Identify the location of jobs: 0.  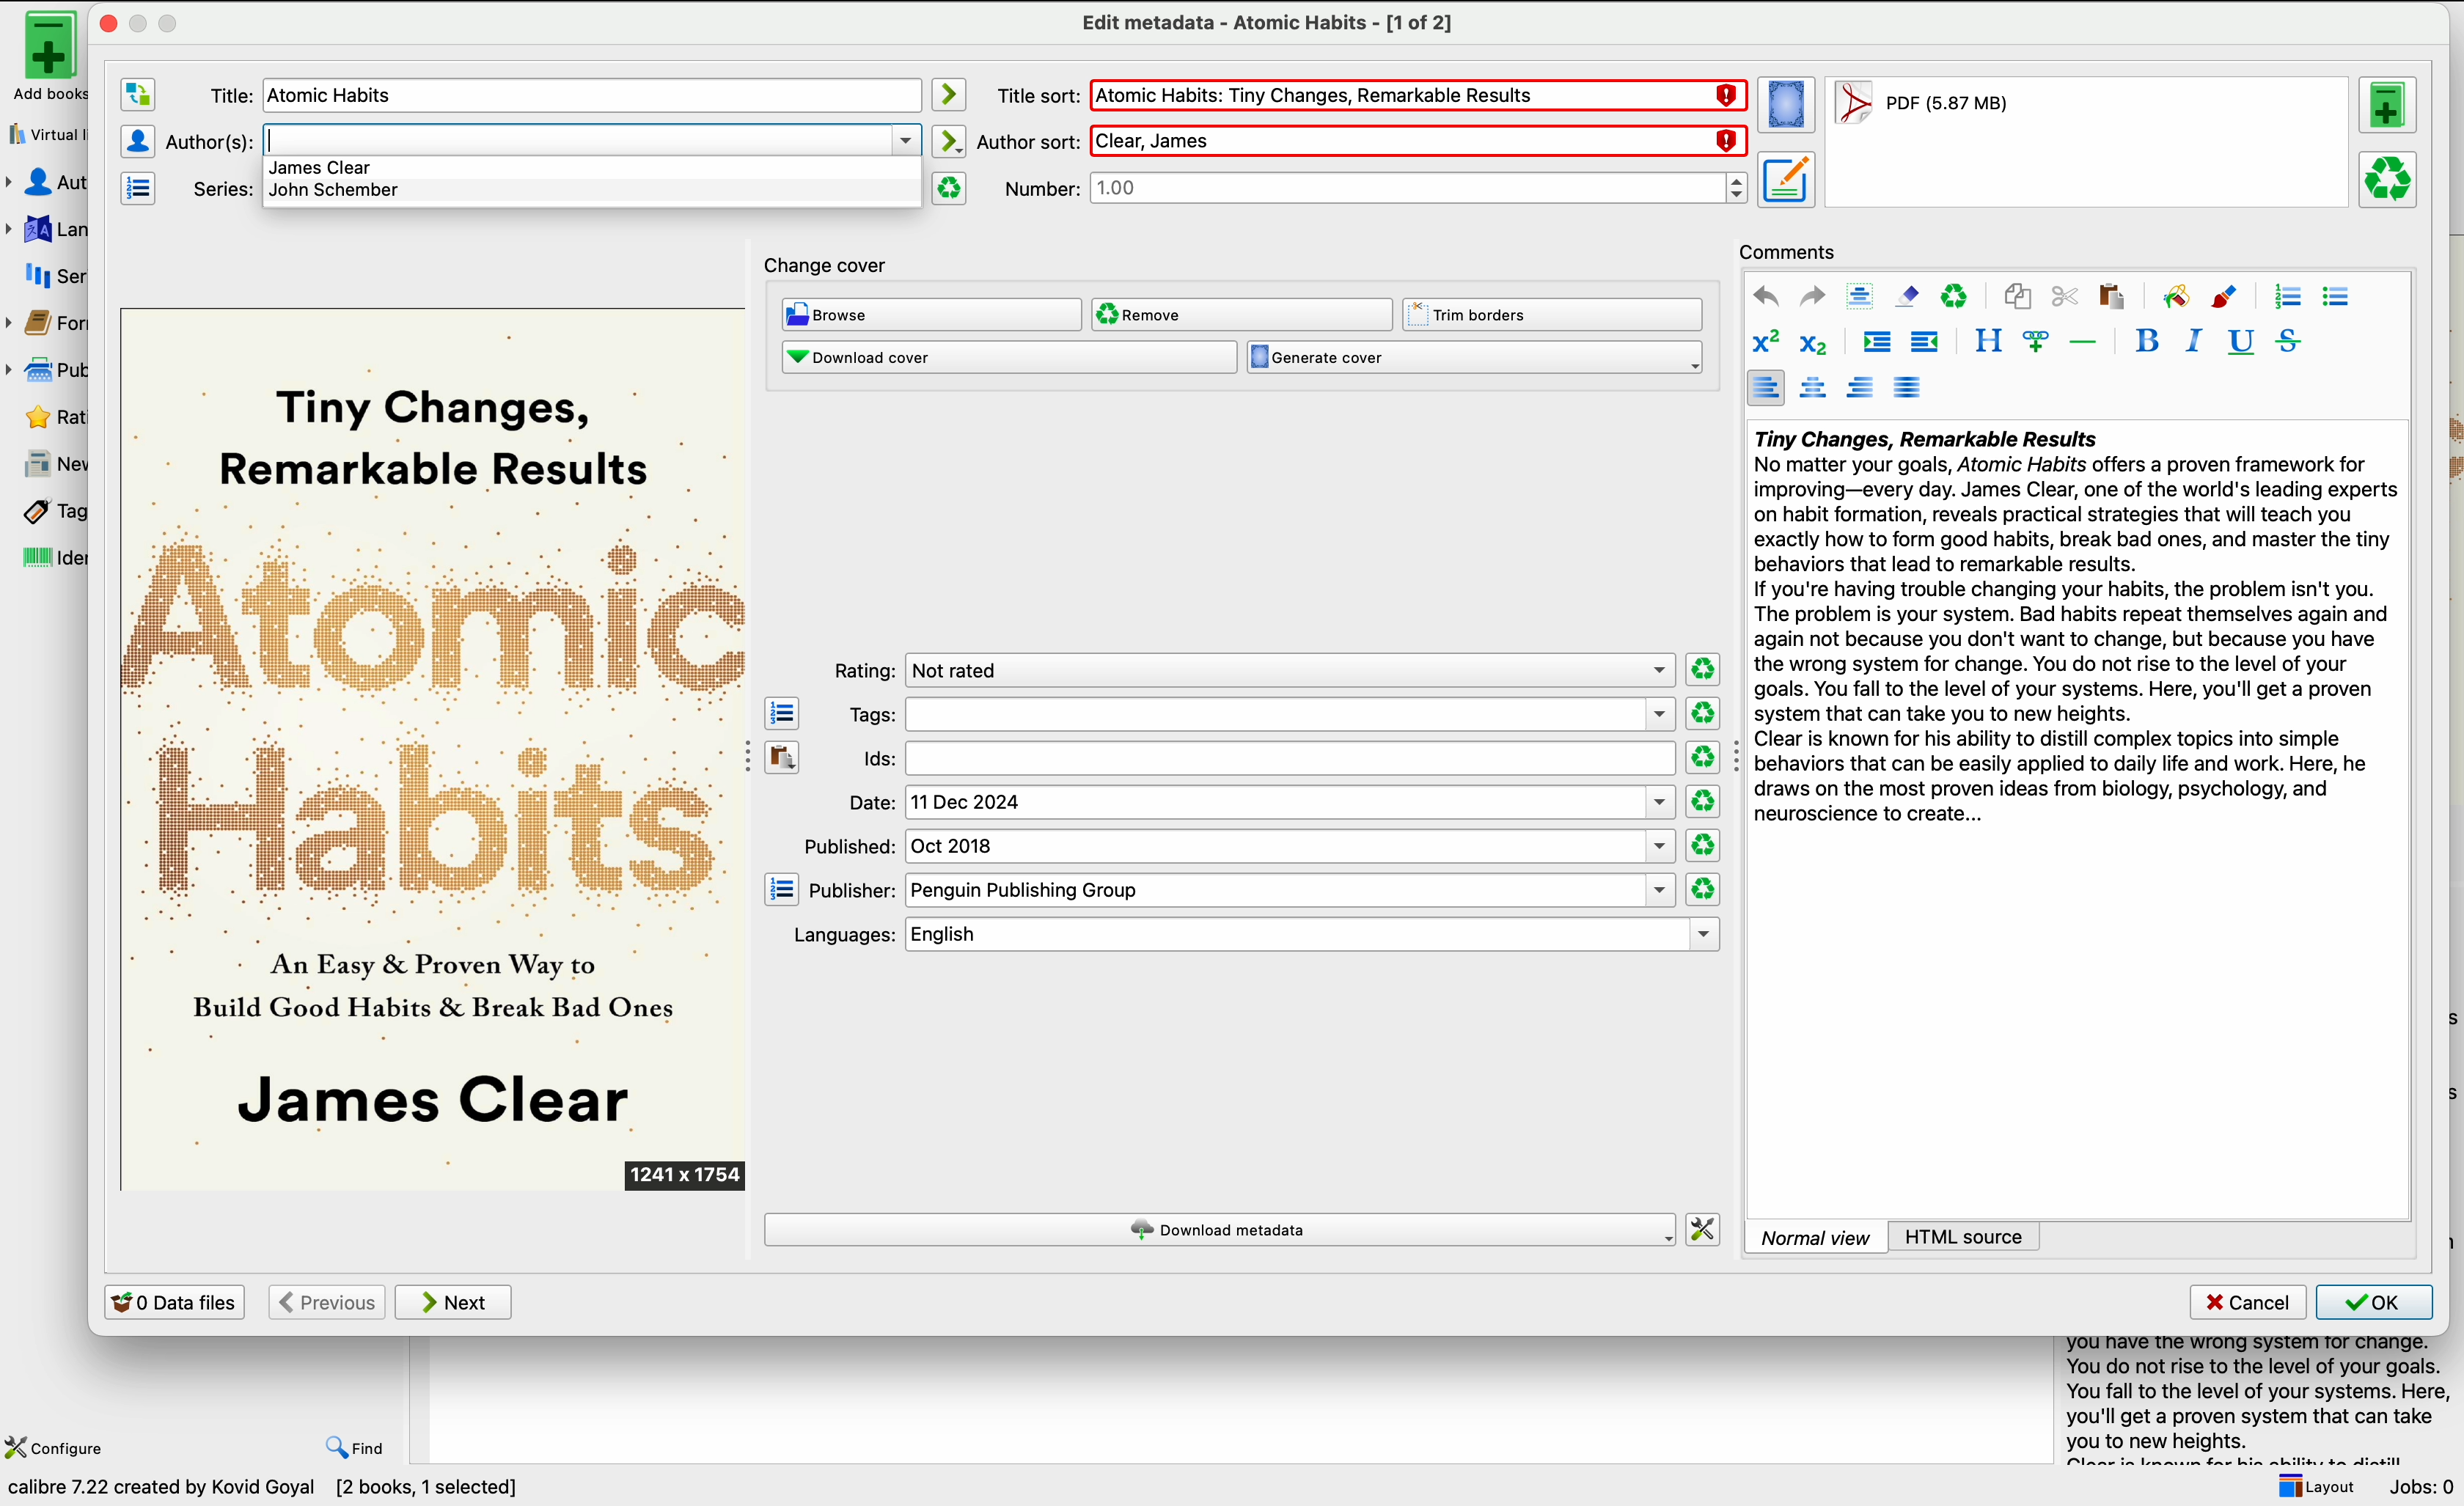
(2424, 1487).